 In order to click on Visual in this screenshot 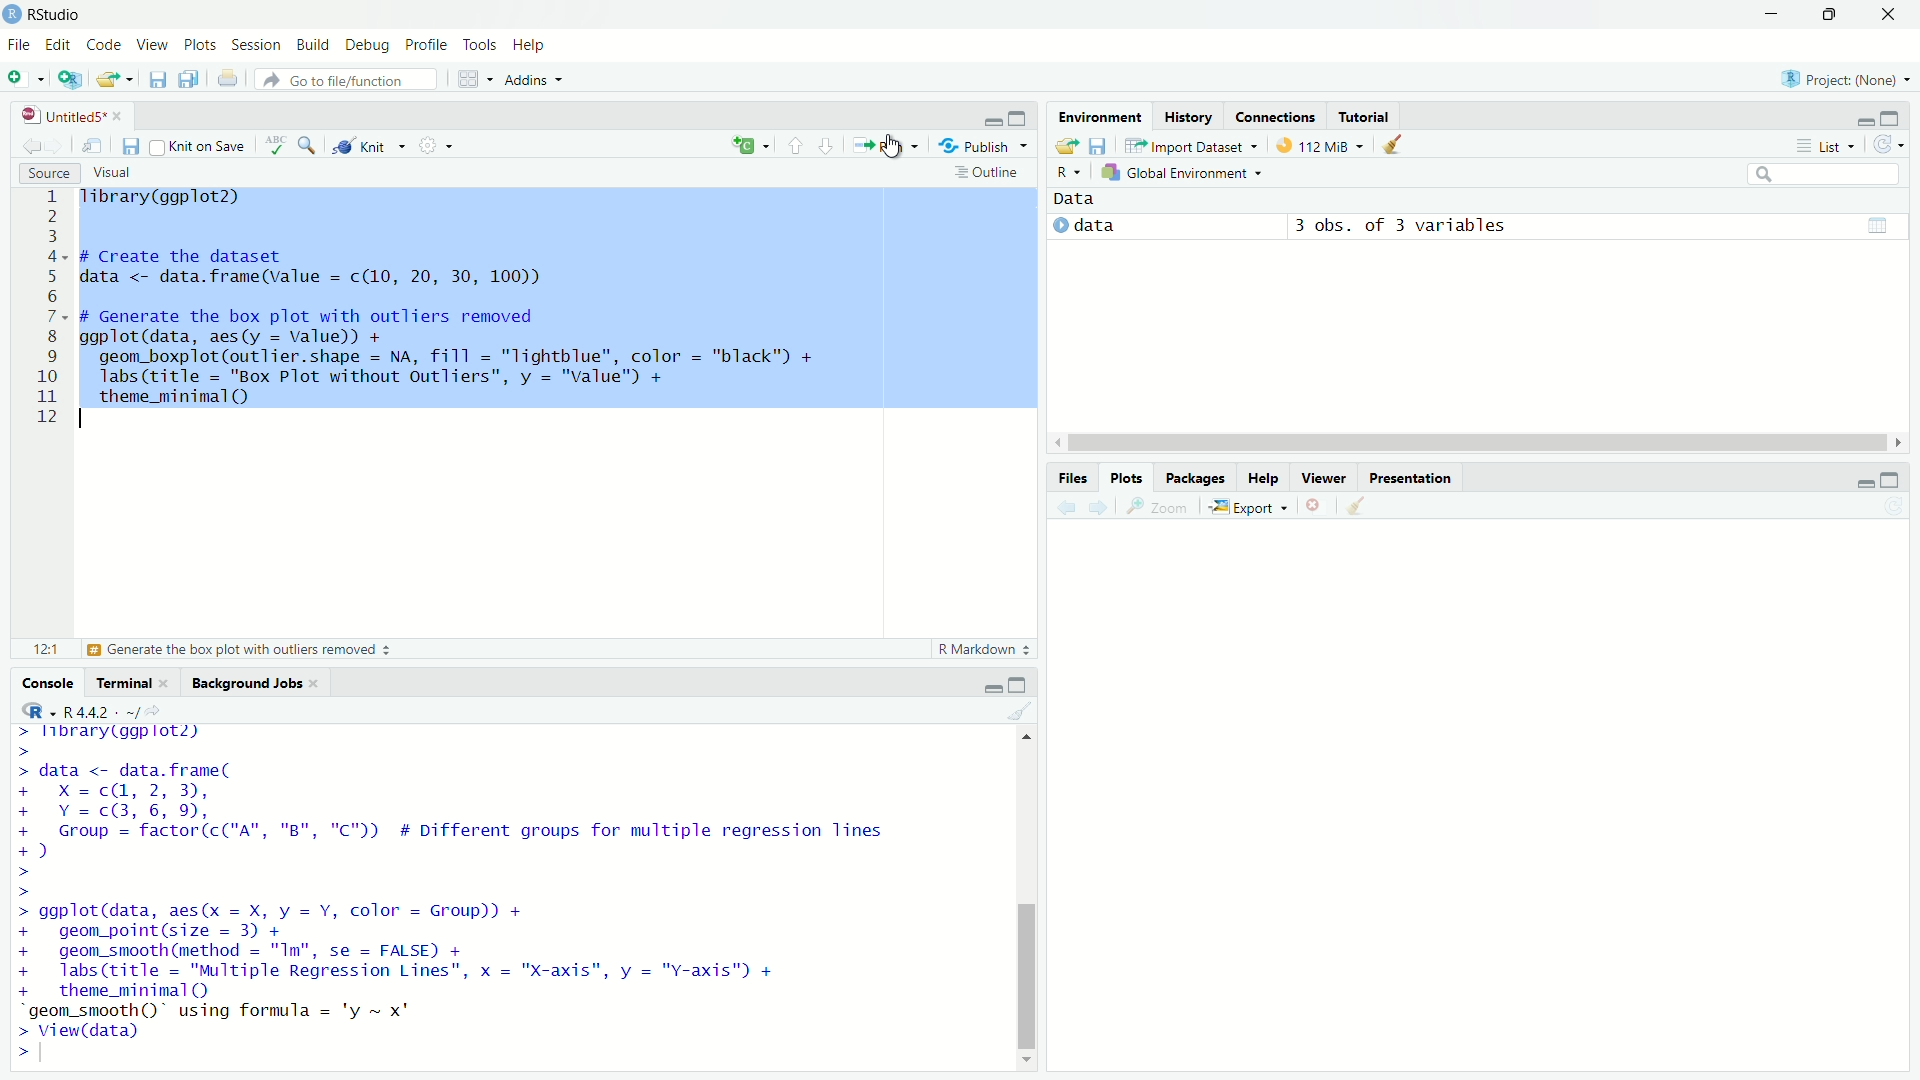, I will do `click(117, 171)`.